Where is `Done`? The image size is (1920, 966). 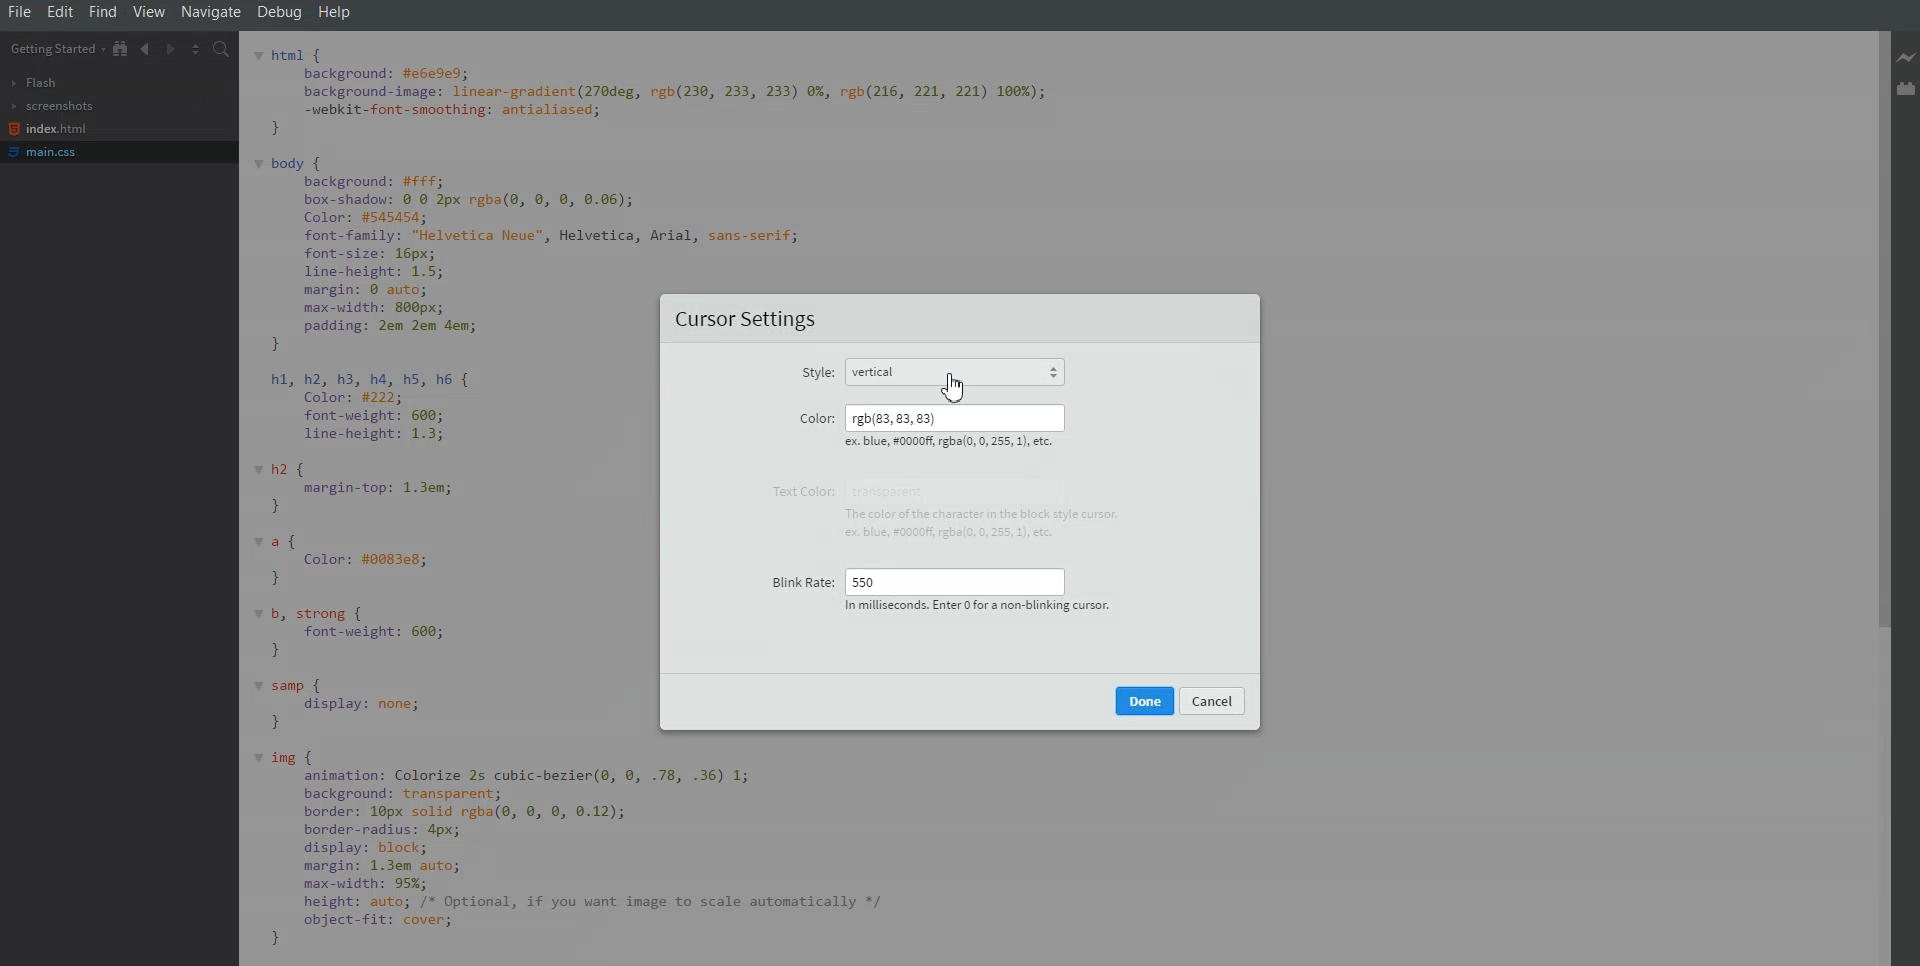
Done is located at coordinates (1145, 700).